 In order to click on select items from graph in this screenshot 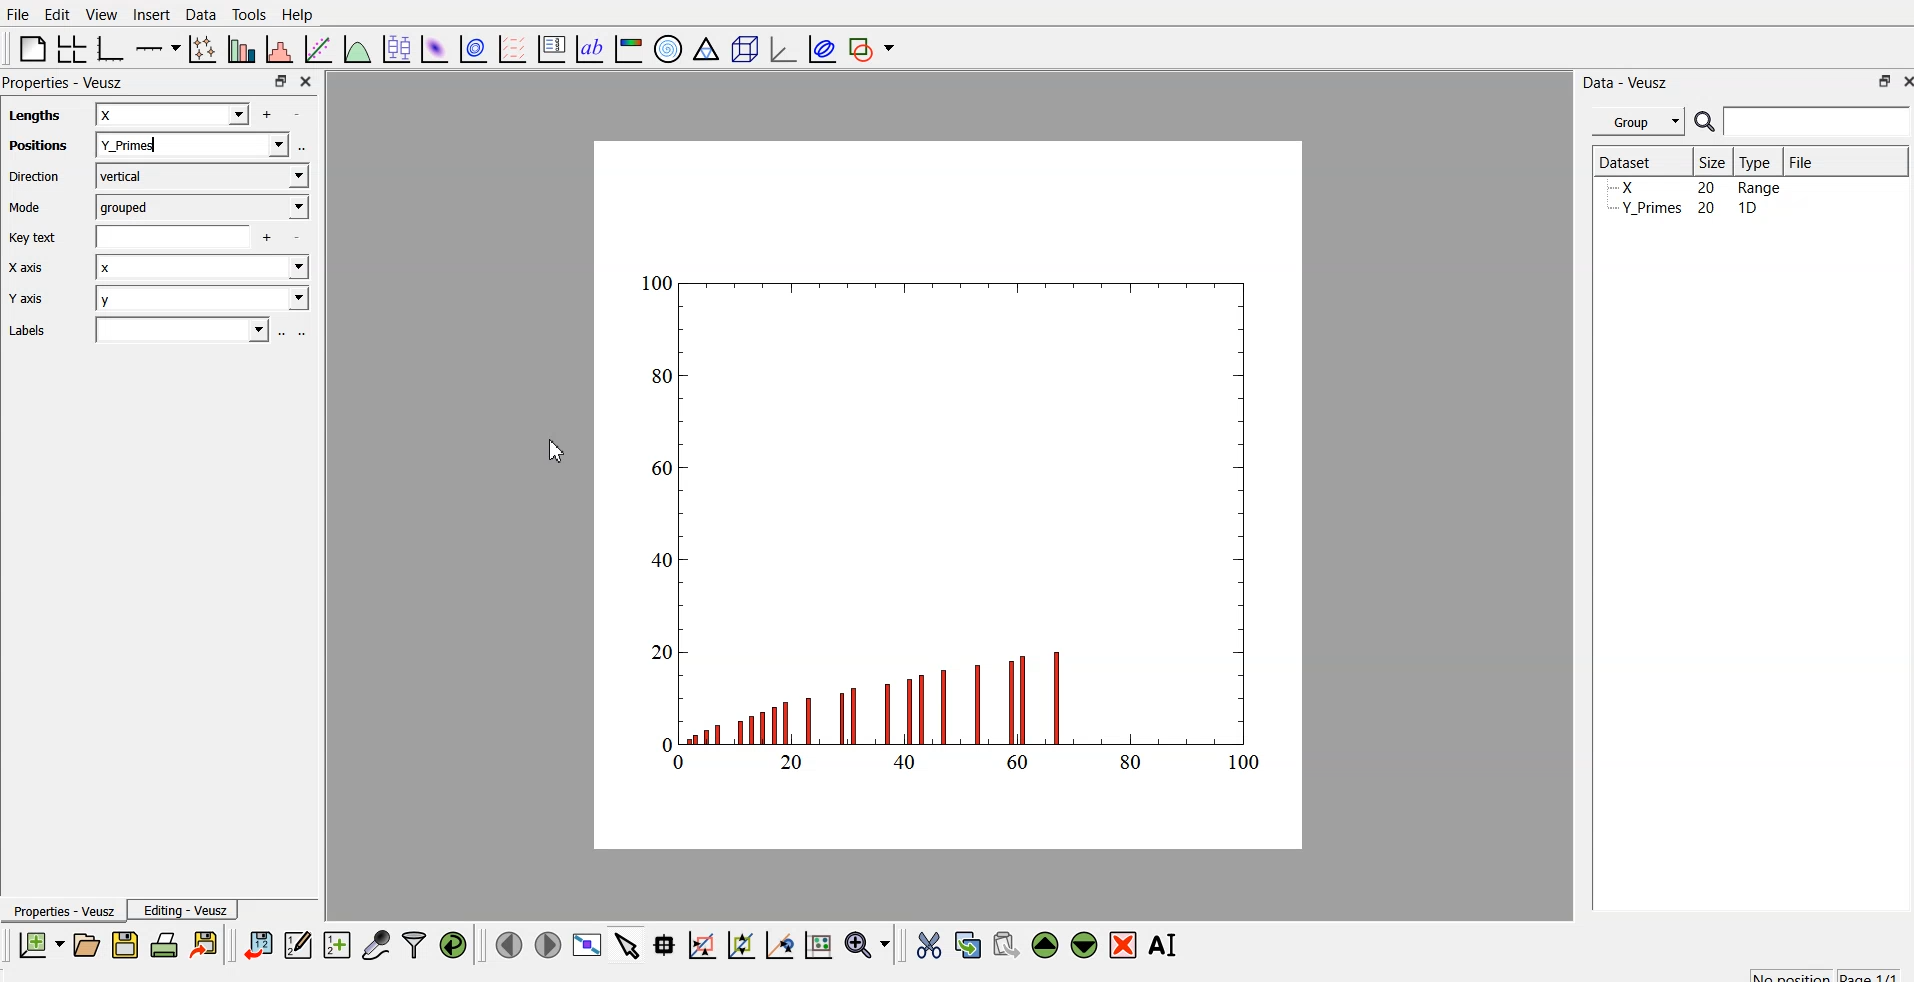, I will do `click(629, 944)`.